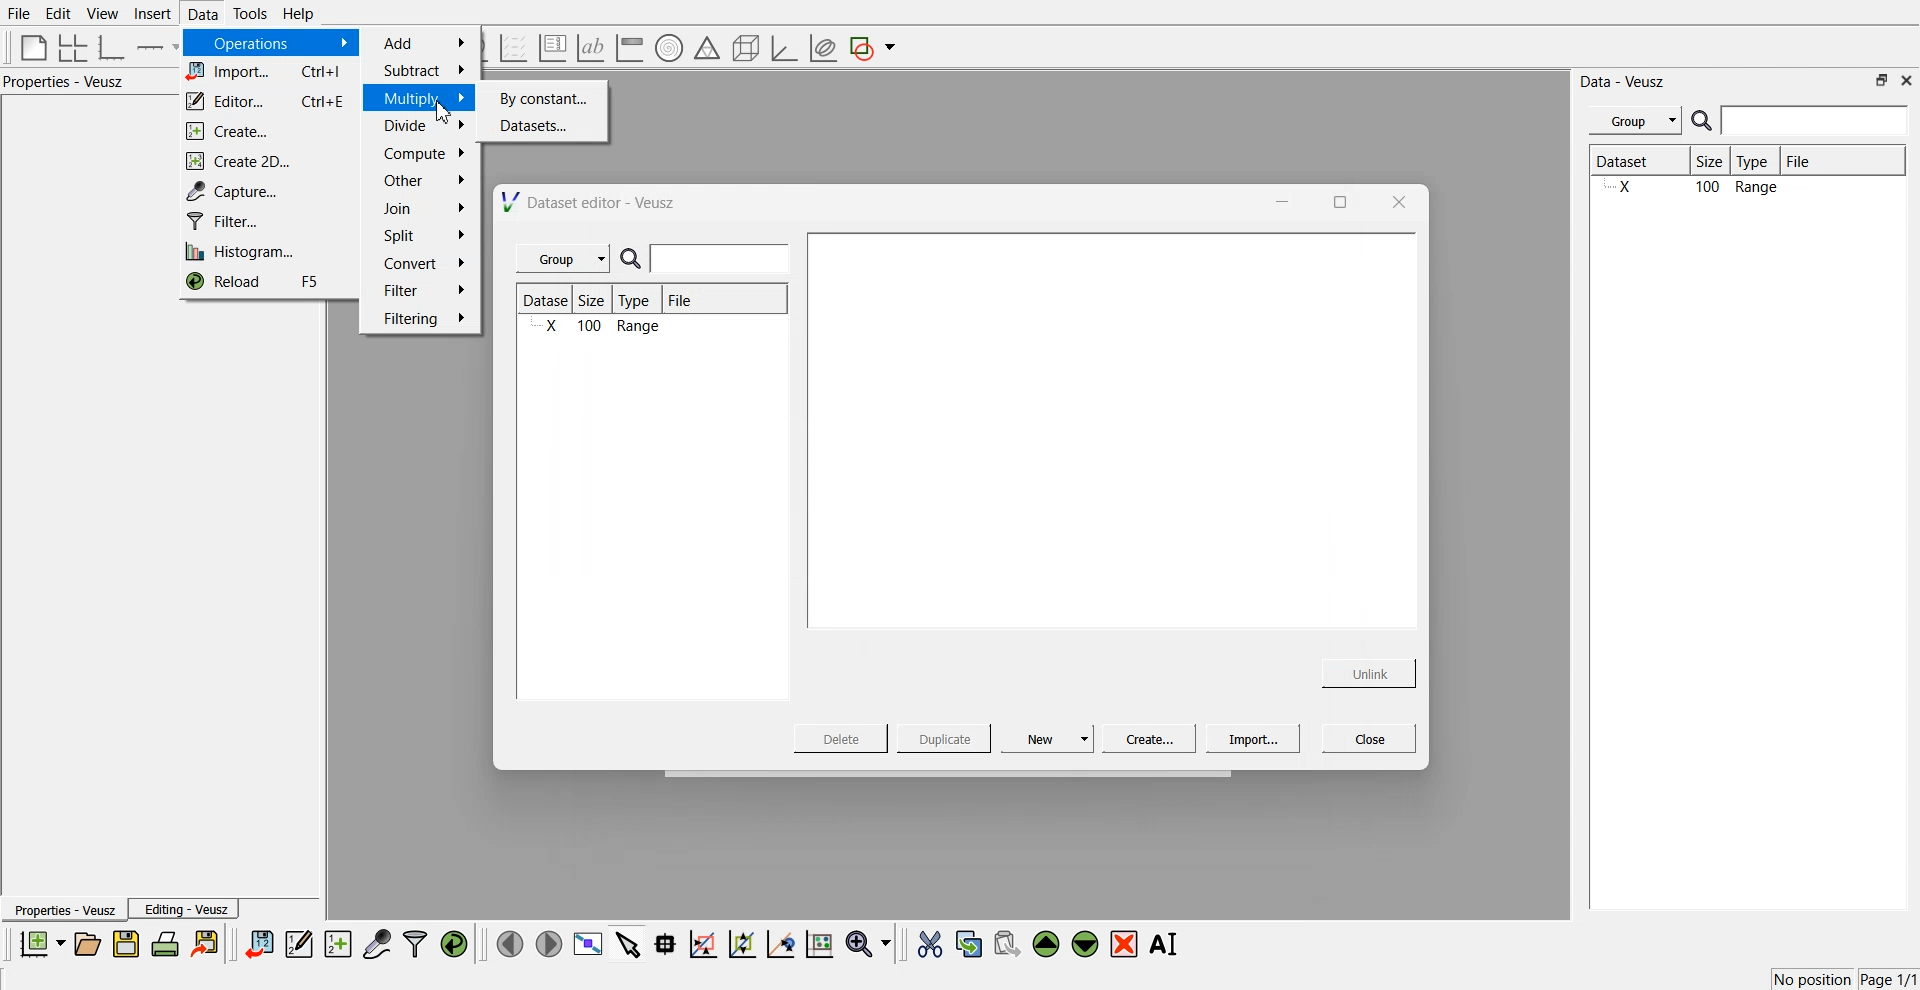 This screenshot has height=990, width=1920. Describe the element at coordinates (548, 942) in the screenshot. I see `move right` at that location.